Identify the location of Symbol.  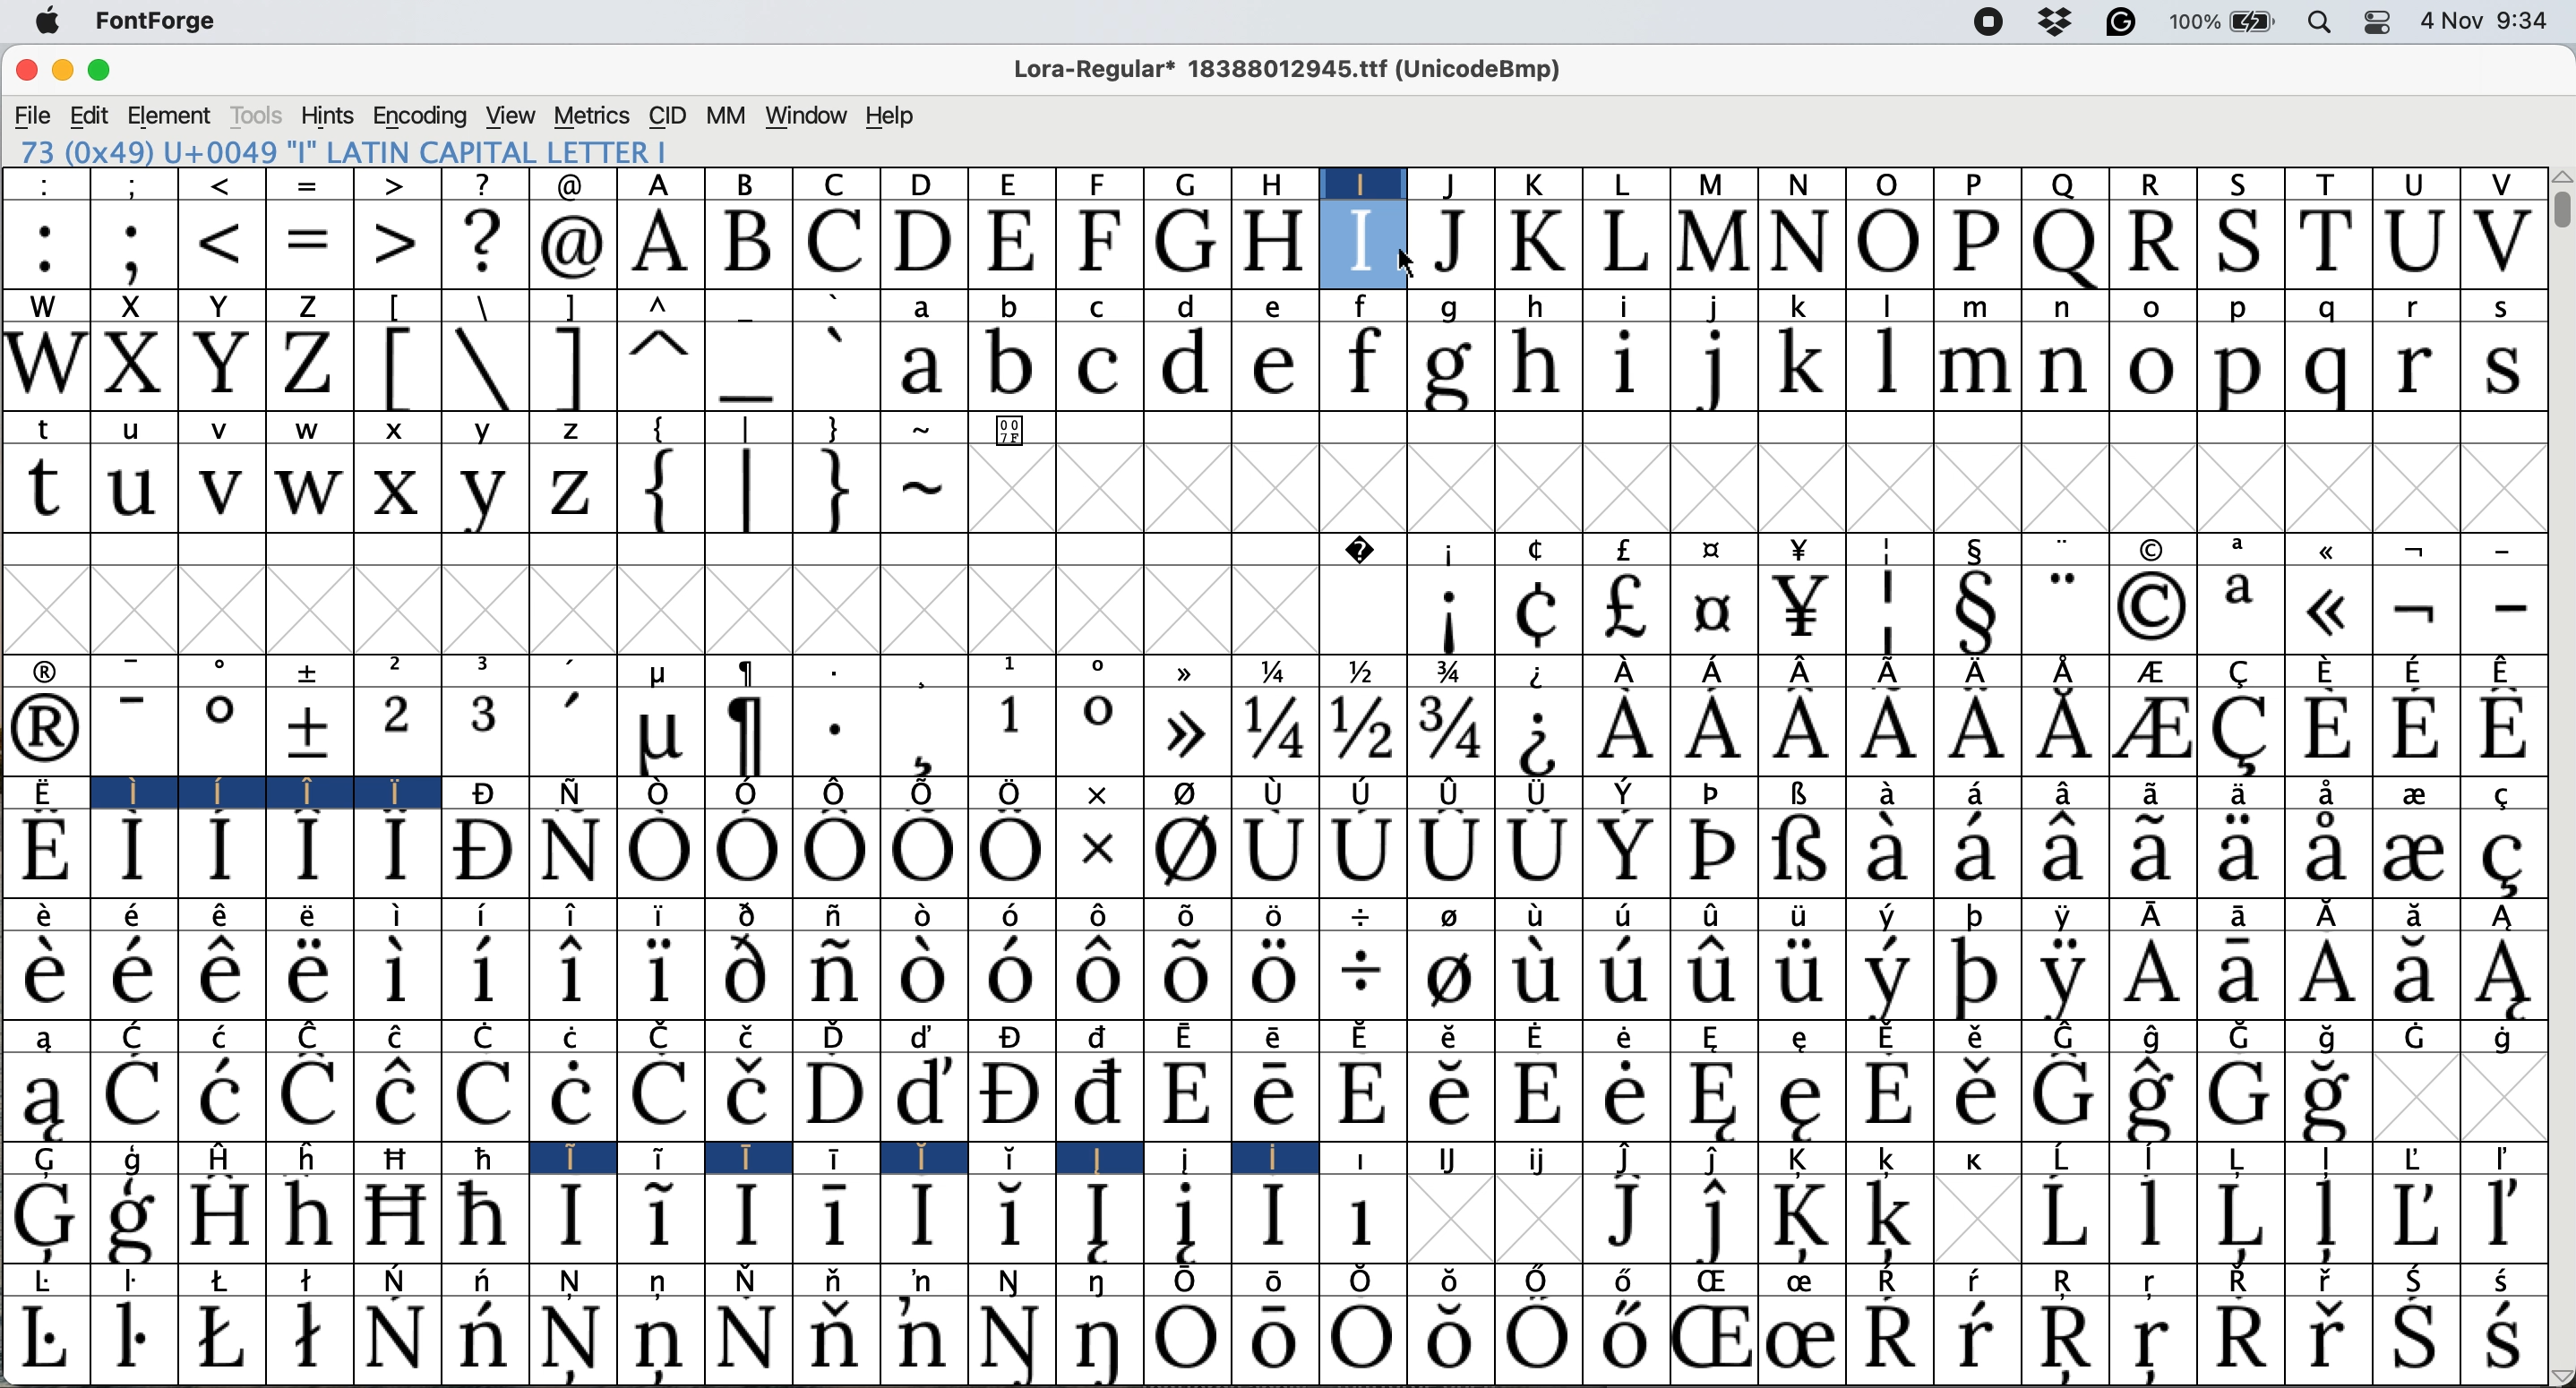
(664, 795).